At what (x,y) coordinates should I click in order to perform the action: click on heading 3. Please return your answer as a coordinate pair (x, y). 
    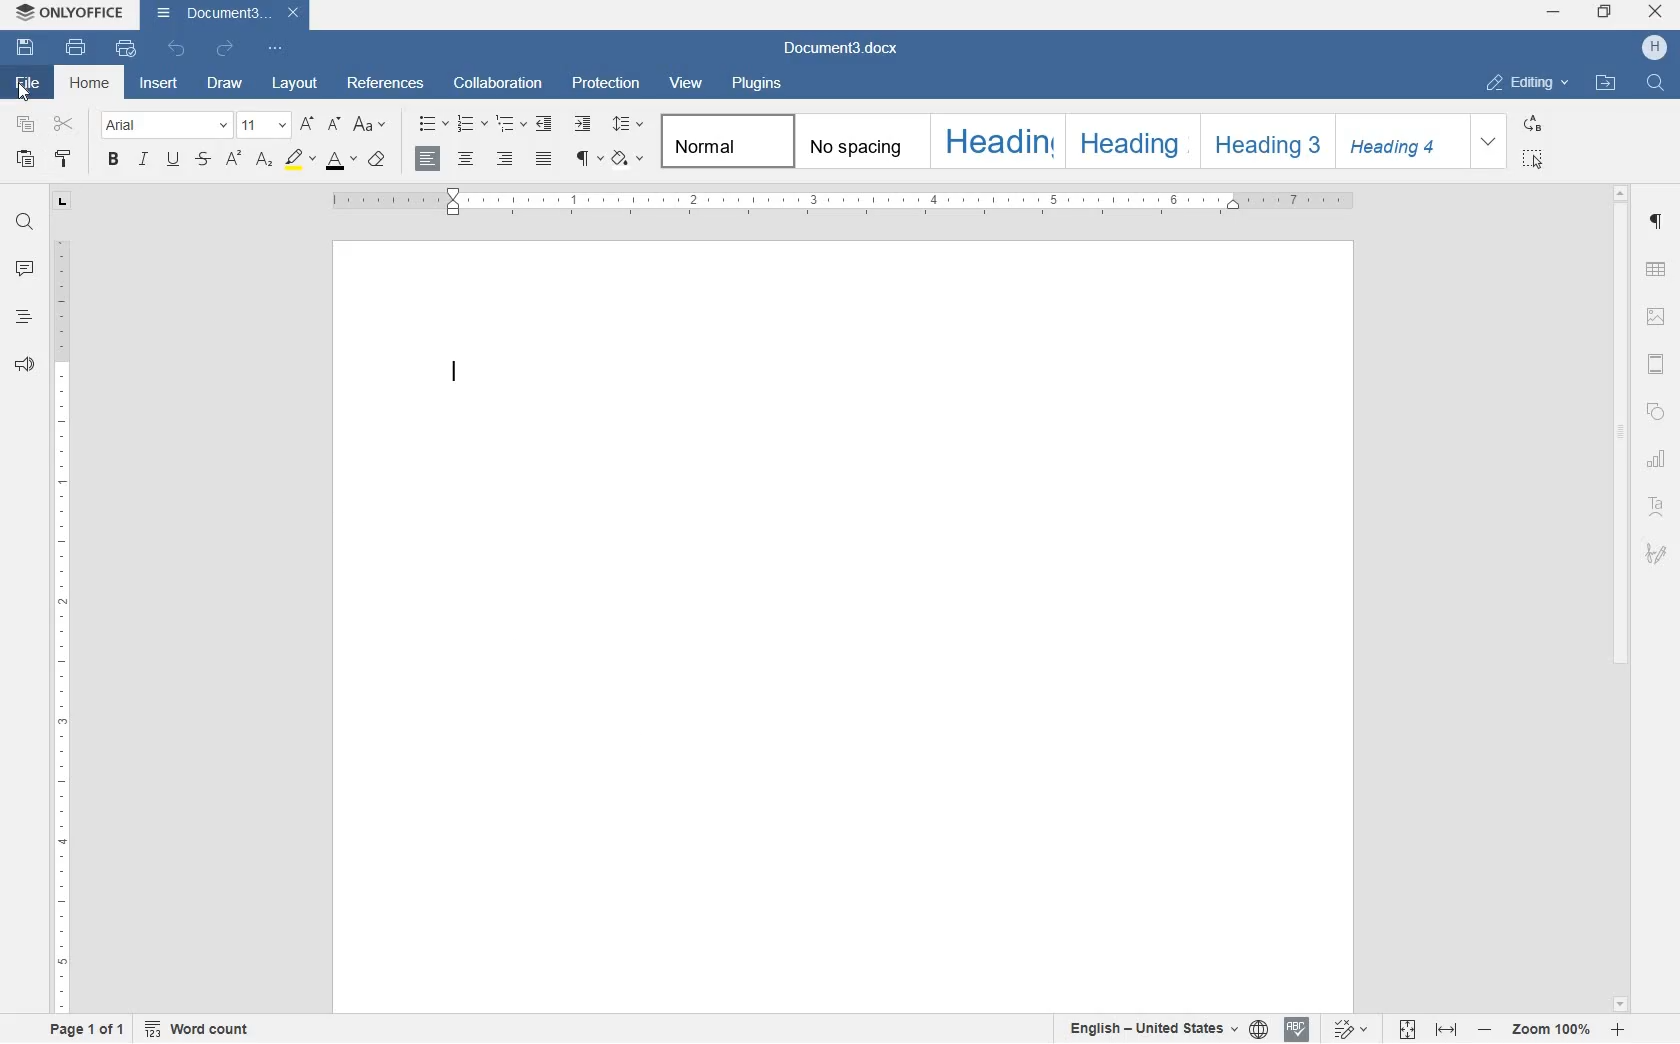
    Looking at the image, I should click on (1264, 140).